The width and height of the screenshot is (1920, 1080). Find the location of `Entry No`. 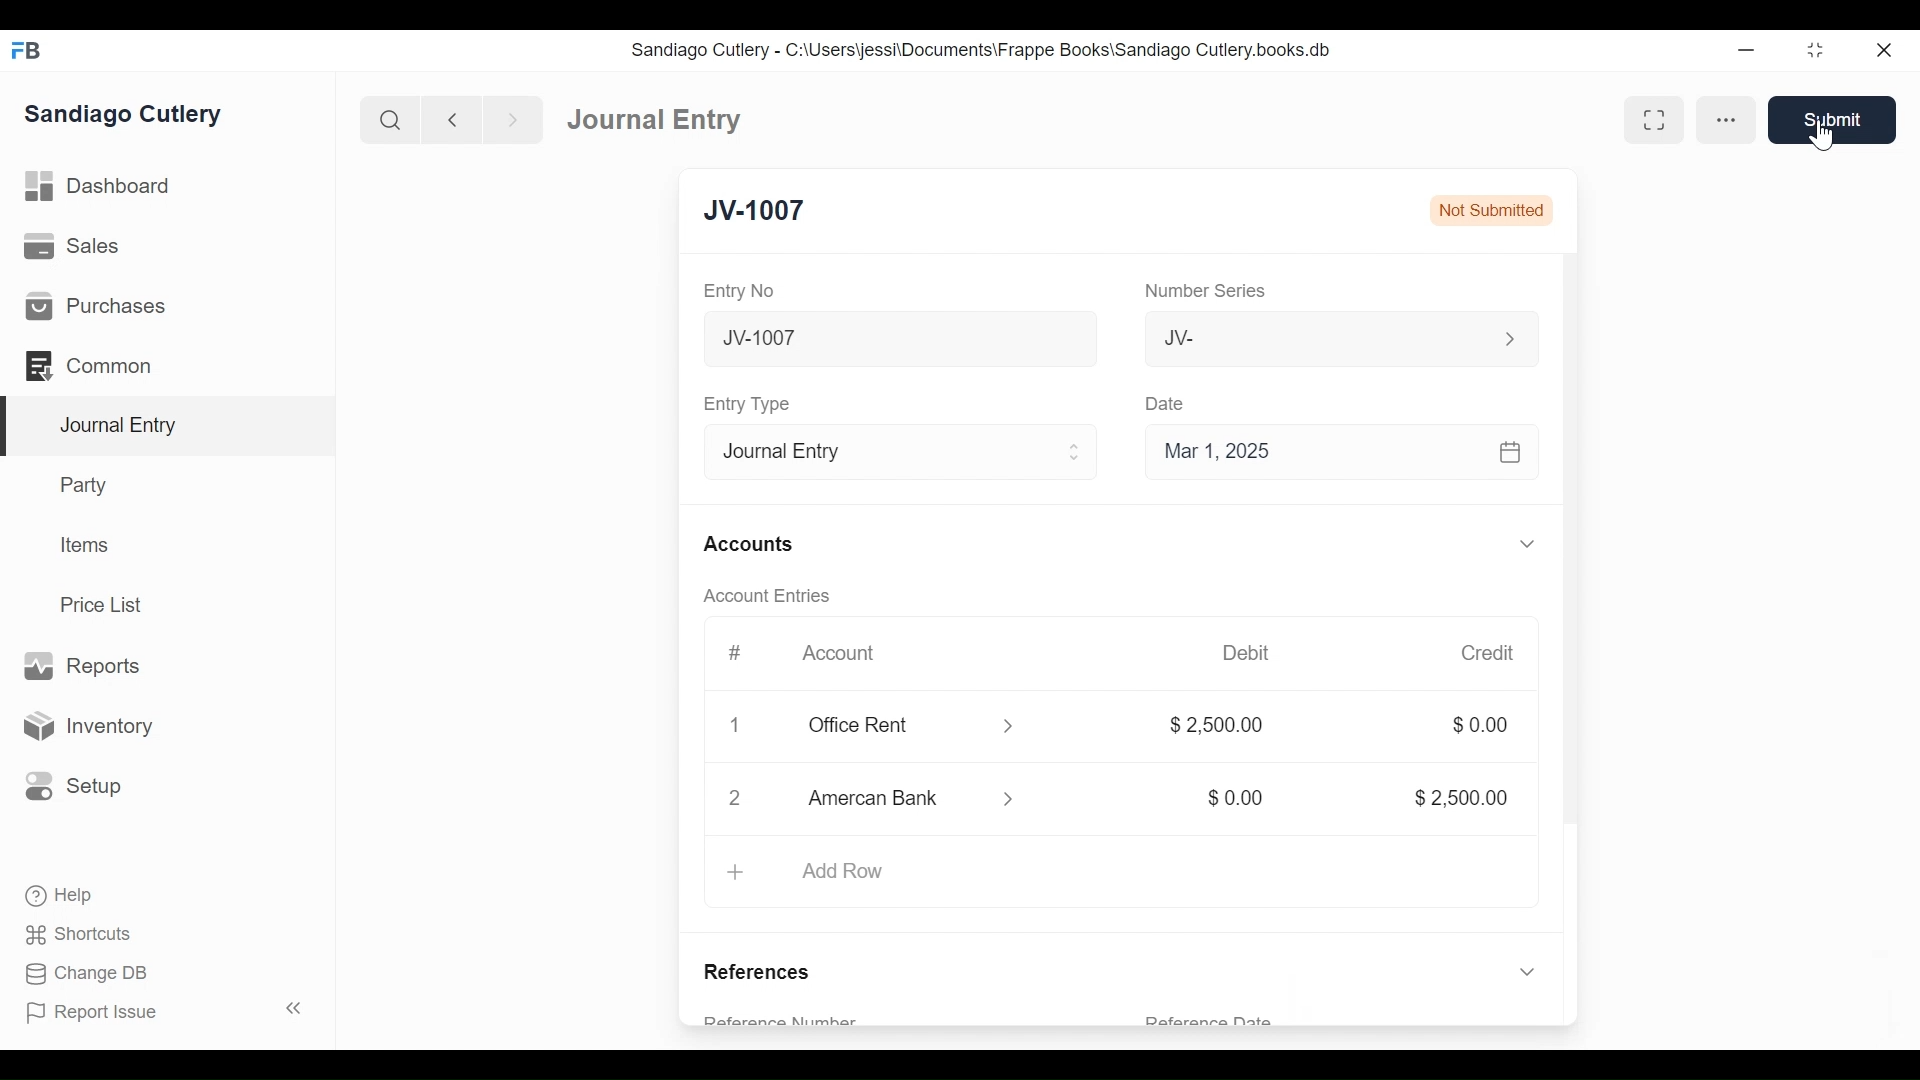

Entry No is located at coordinates (747, 291).